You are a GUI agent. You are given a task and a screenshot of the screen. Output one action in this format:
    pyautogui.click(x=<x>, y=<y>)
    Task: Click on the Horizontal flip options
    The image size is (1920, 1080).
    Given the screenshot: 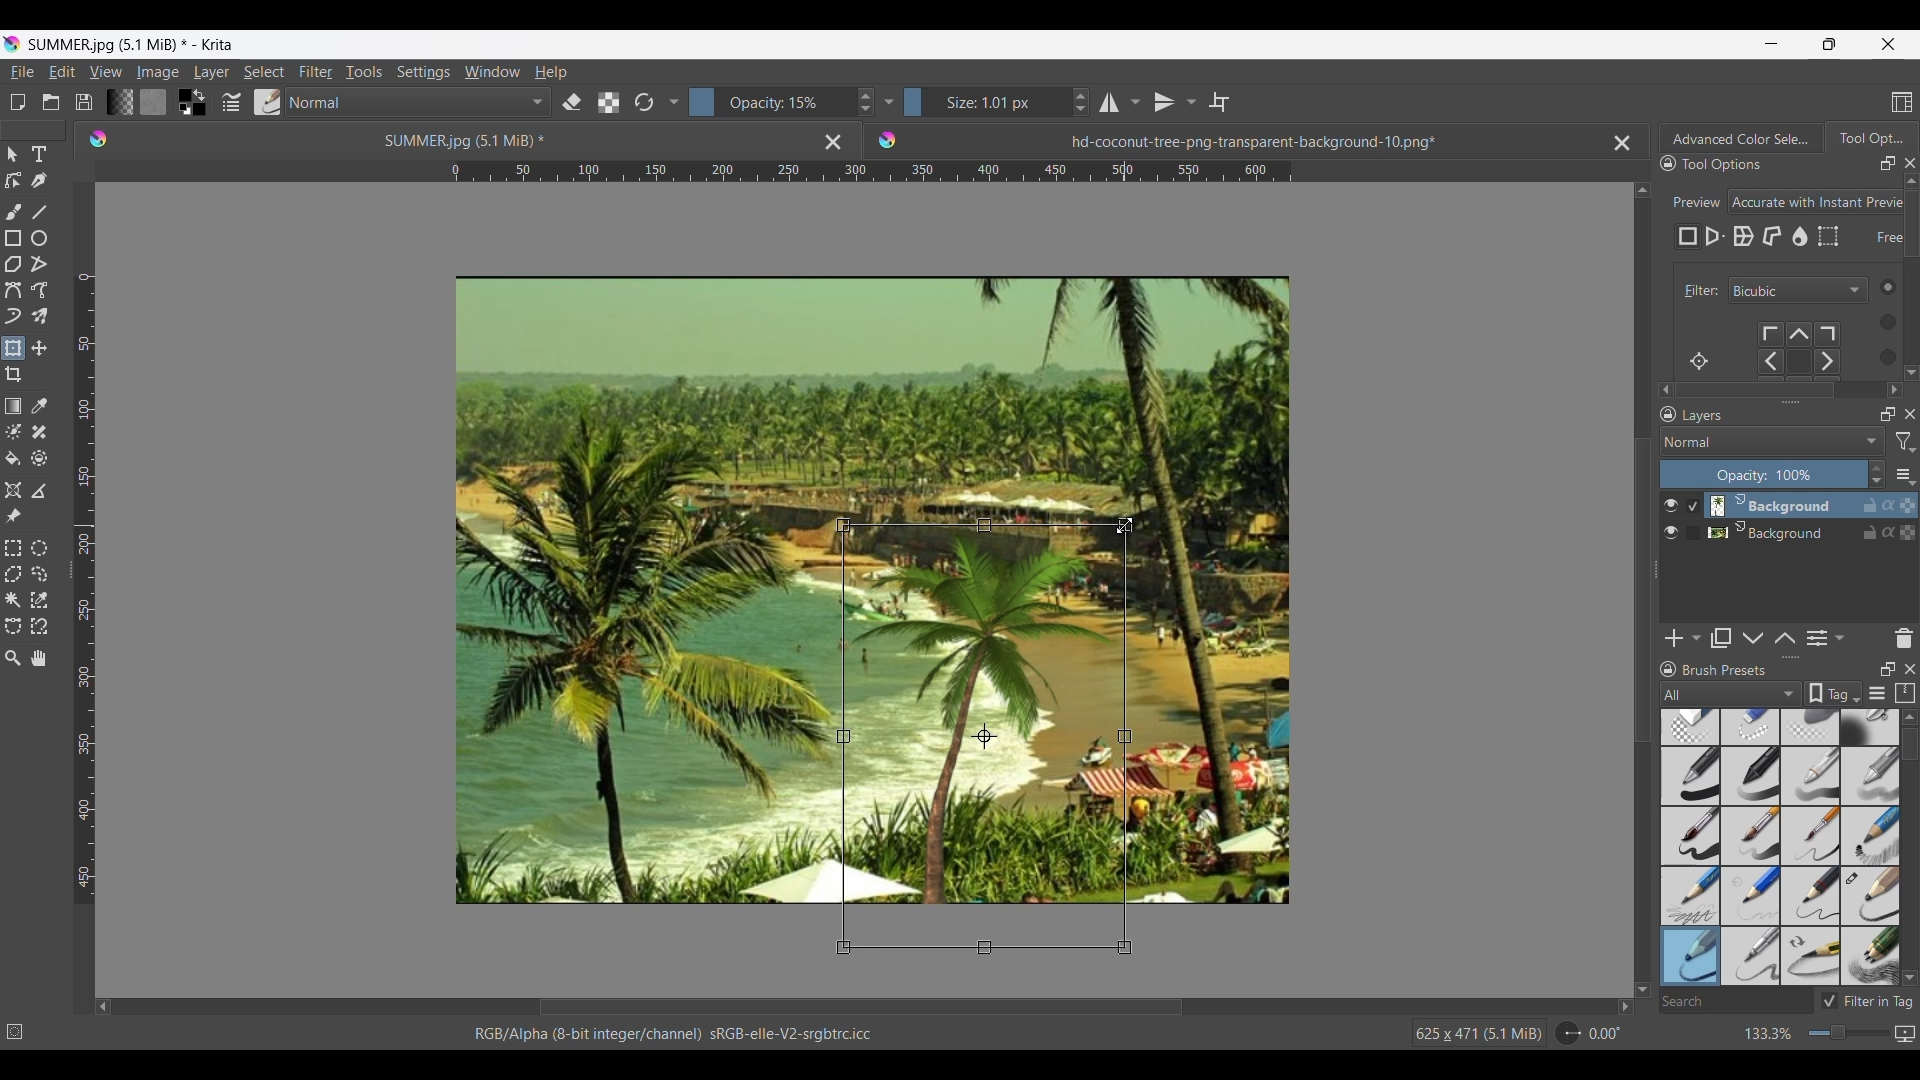 What is the action you would take?
    pyautogui.click(x=1109, y=102)
    